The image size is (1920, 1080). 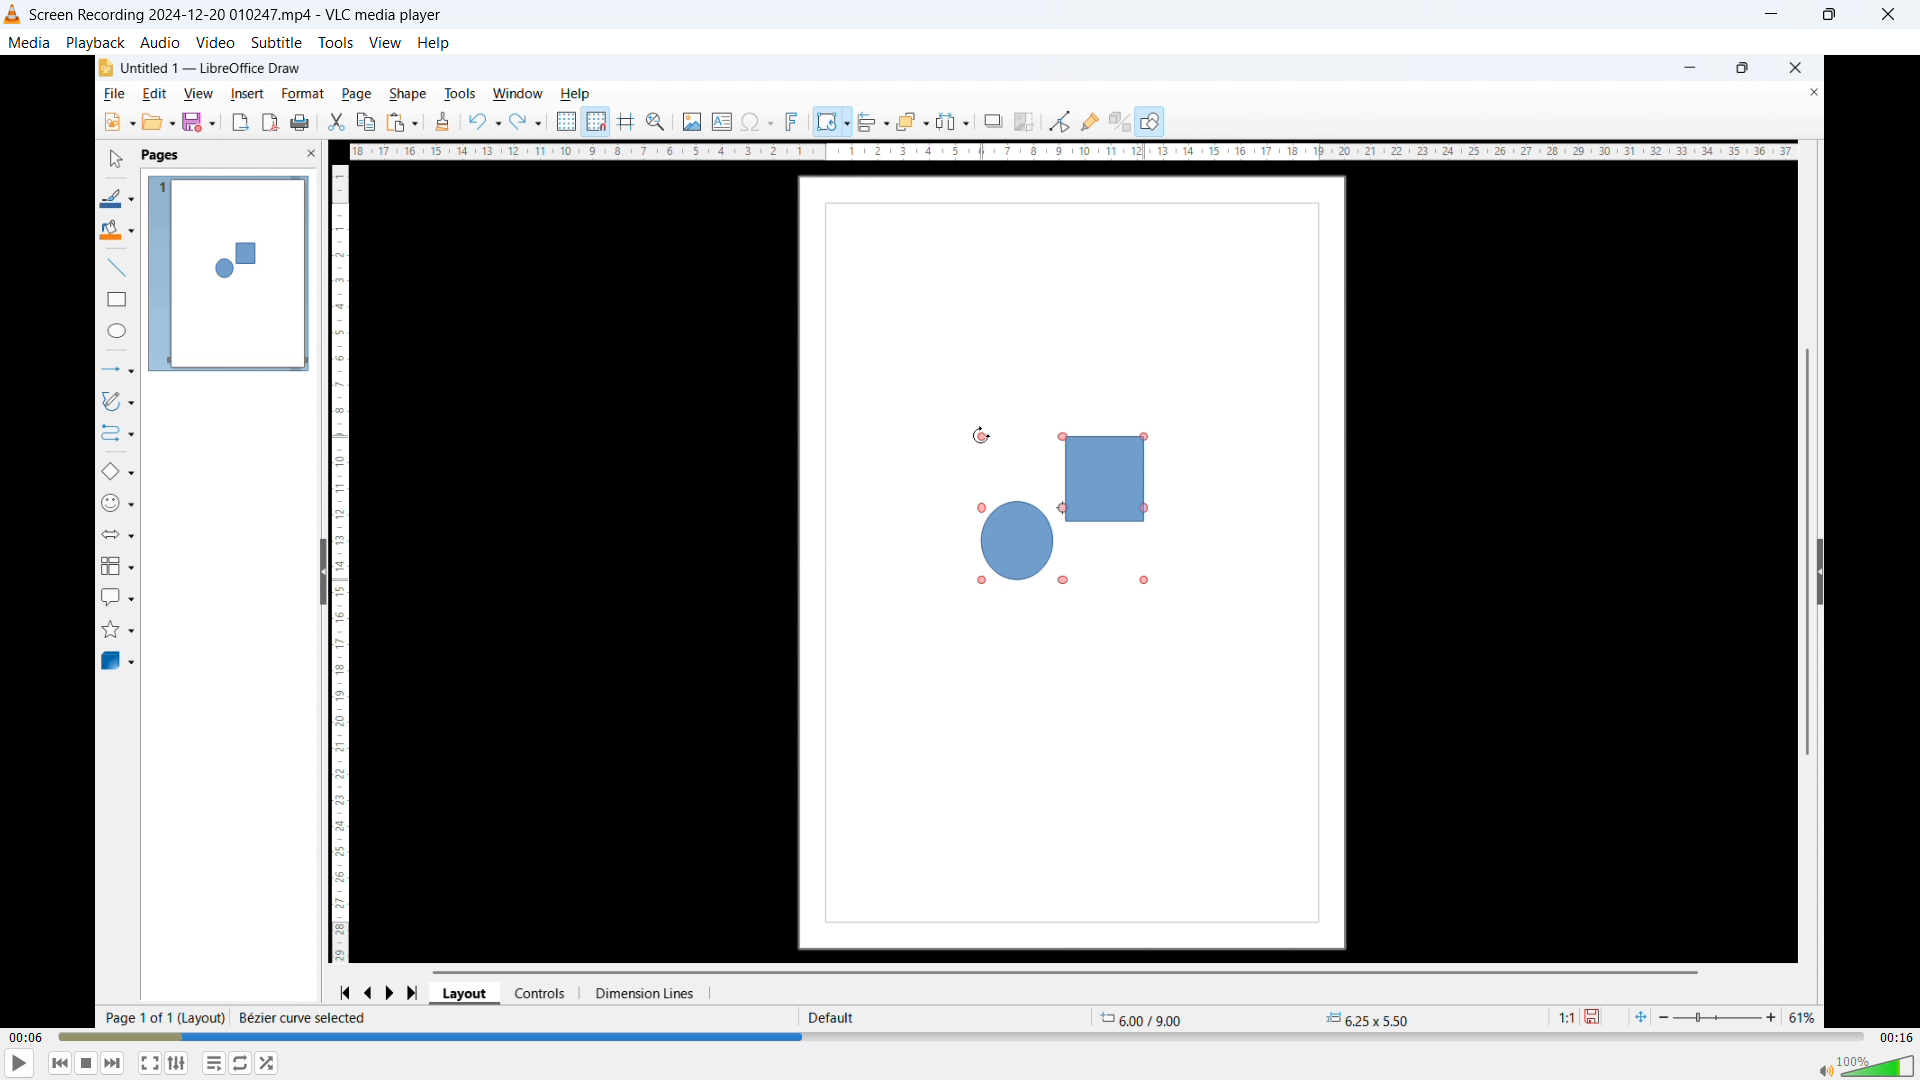 What do you see at coordinates (16, 15) in the screenshot?
I see `Logo ` at bounding box center [16, 15].